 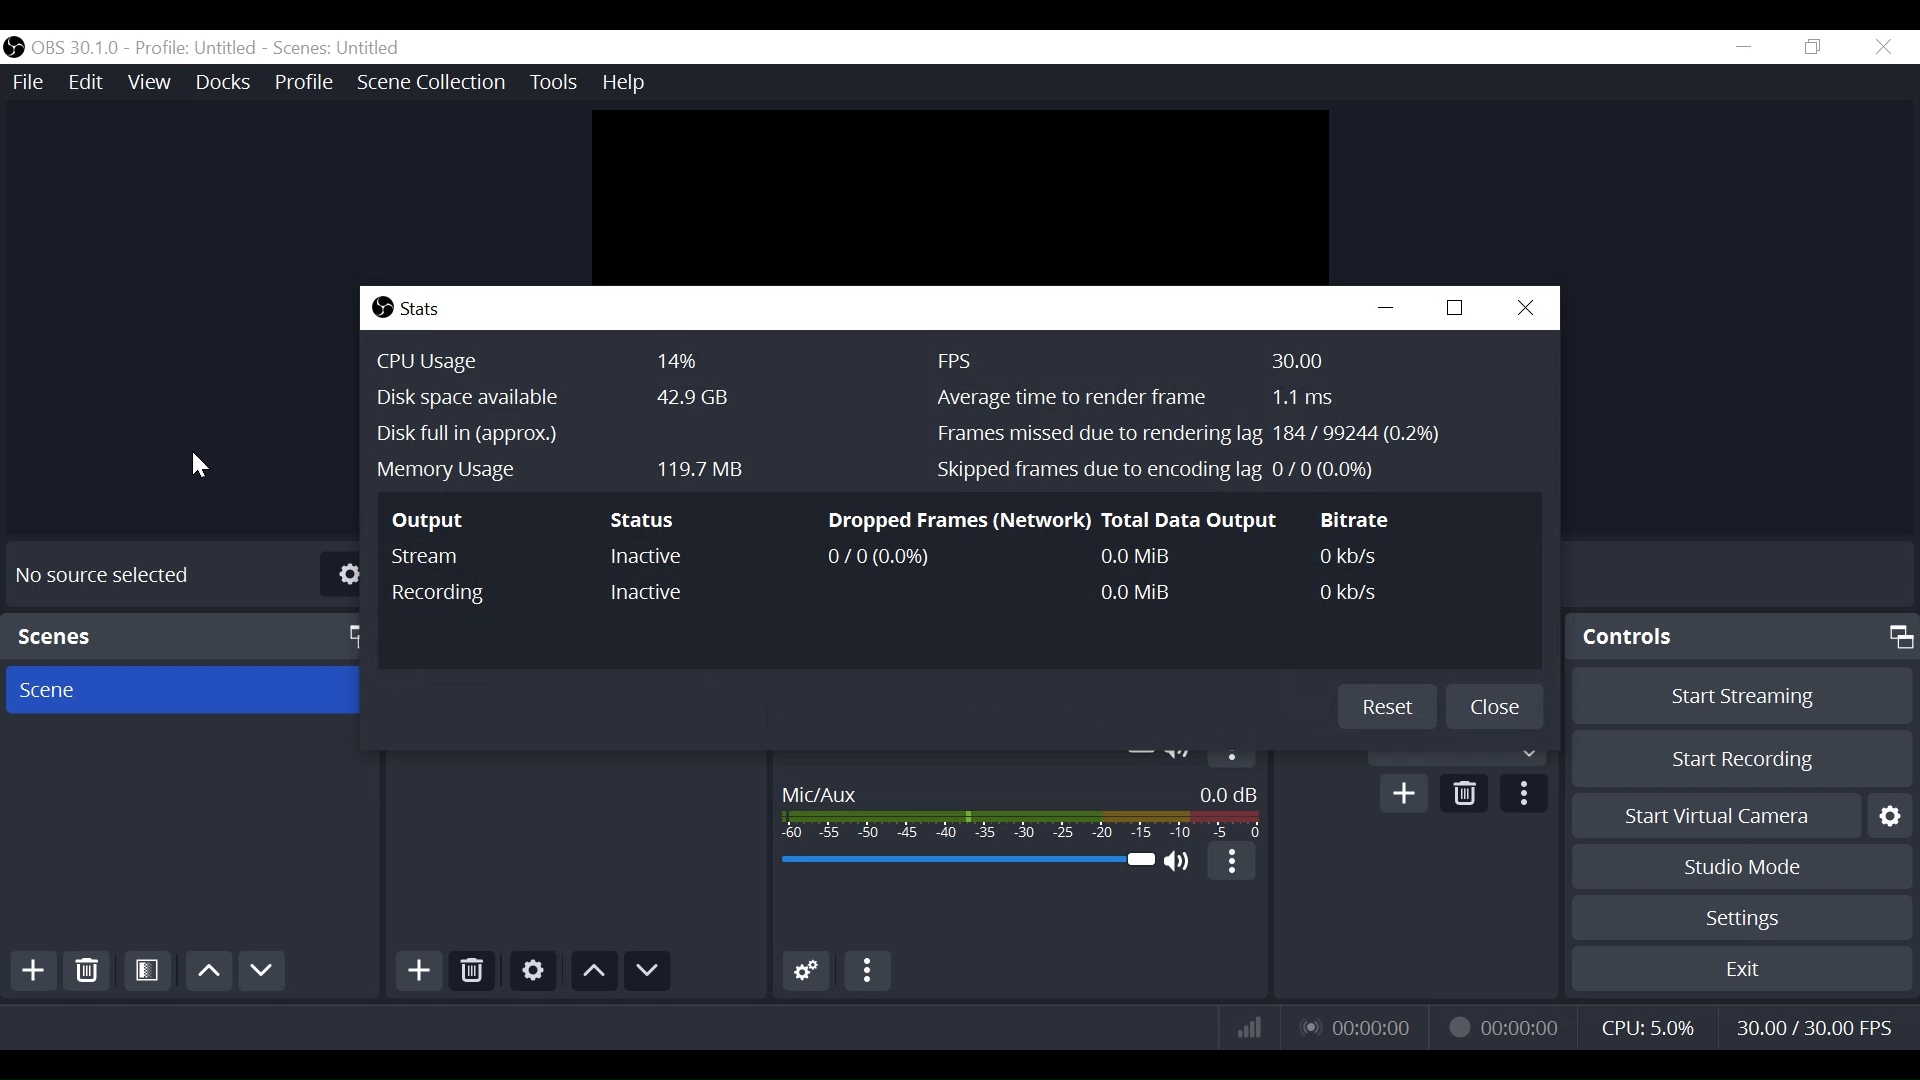 I want to click on Frame Per Second, so click(x=1813, y=1028).